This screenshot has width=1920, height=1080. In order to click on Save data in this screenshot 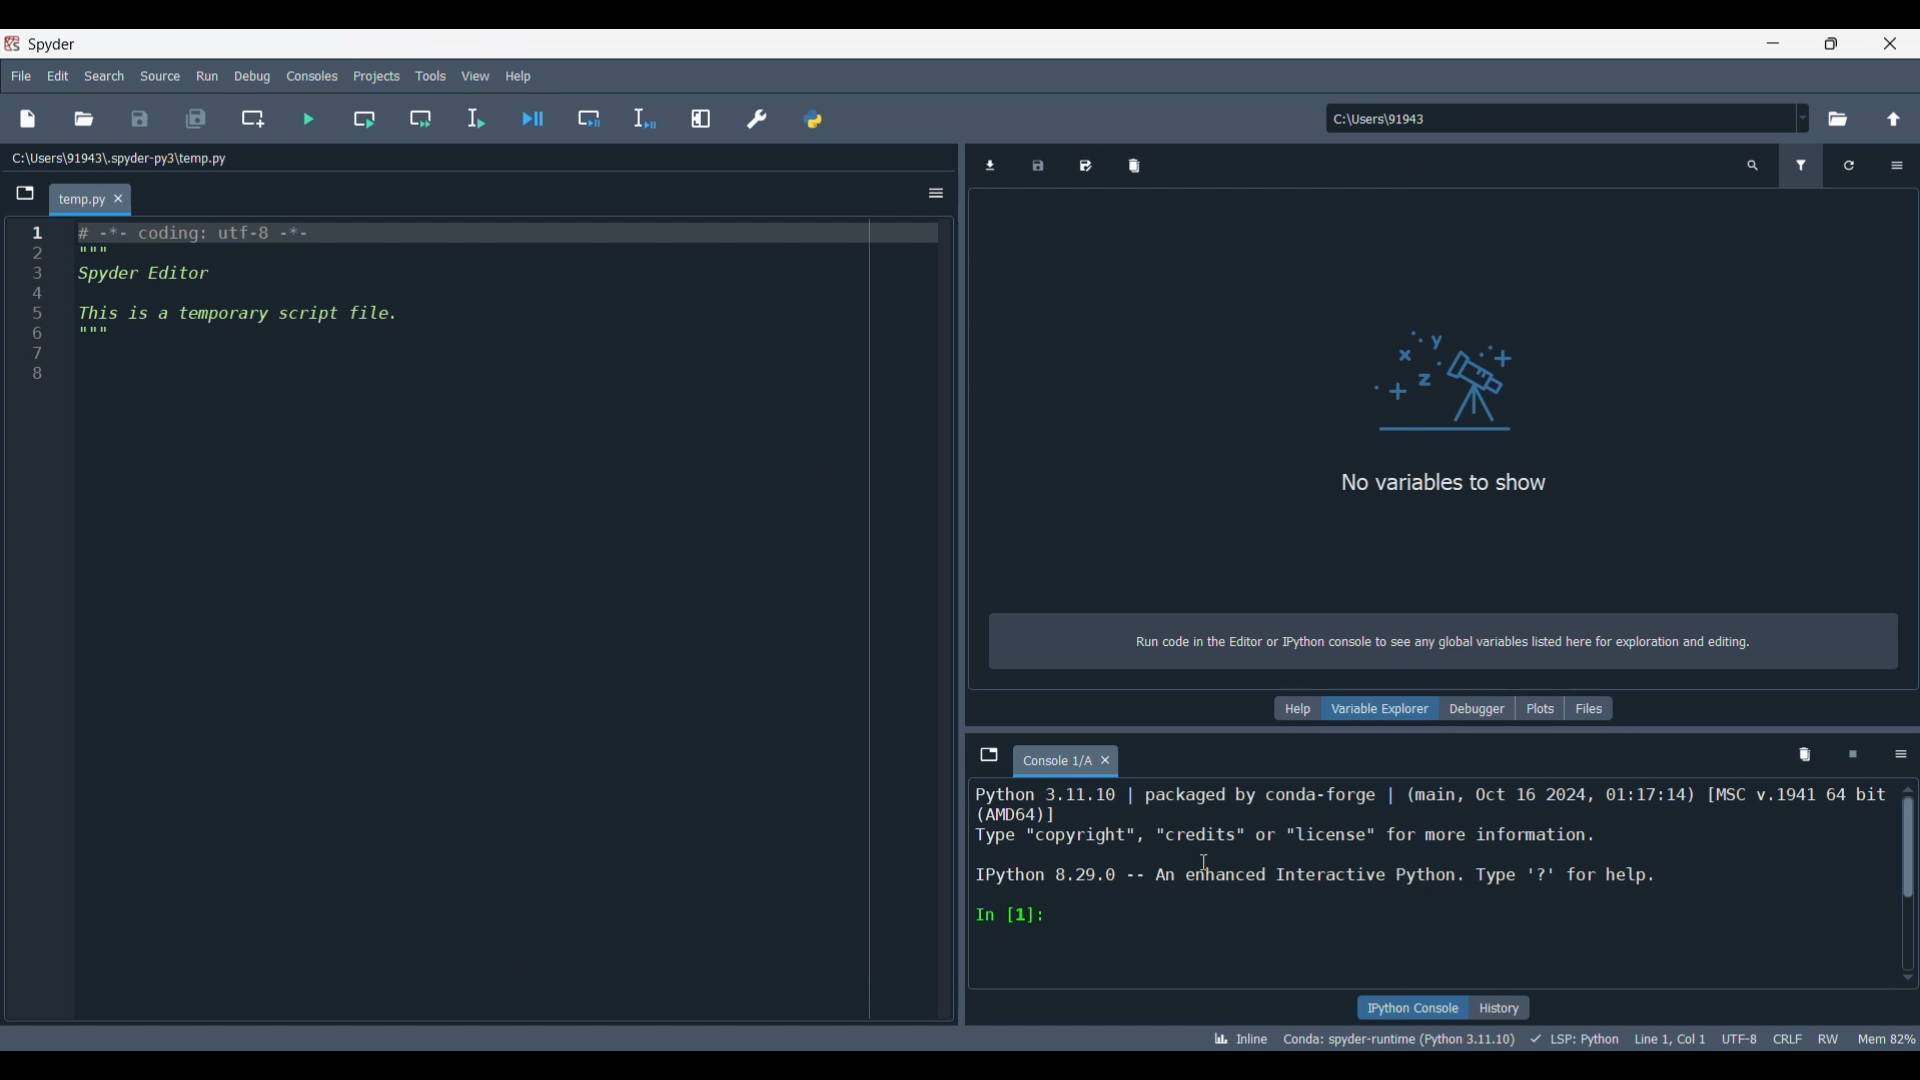, I will do `click(1038, 166)`.